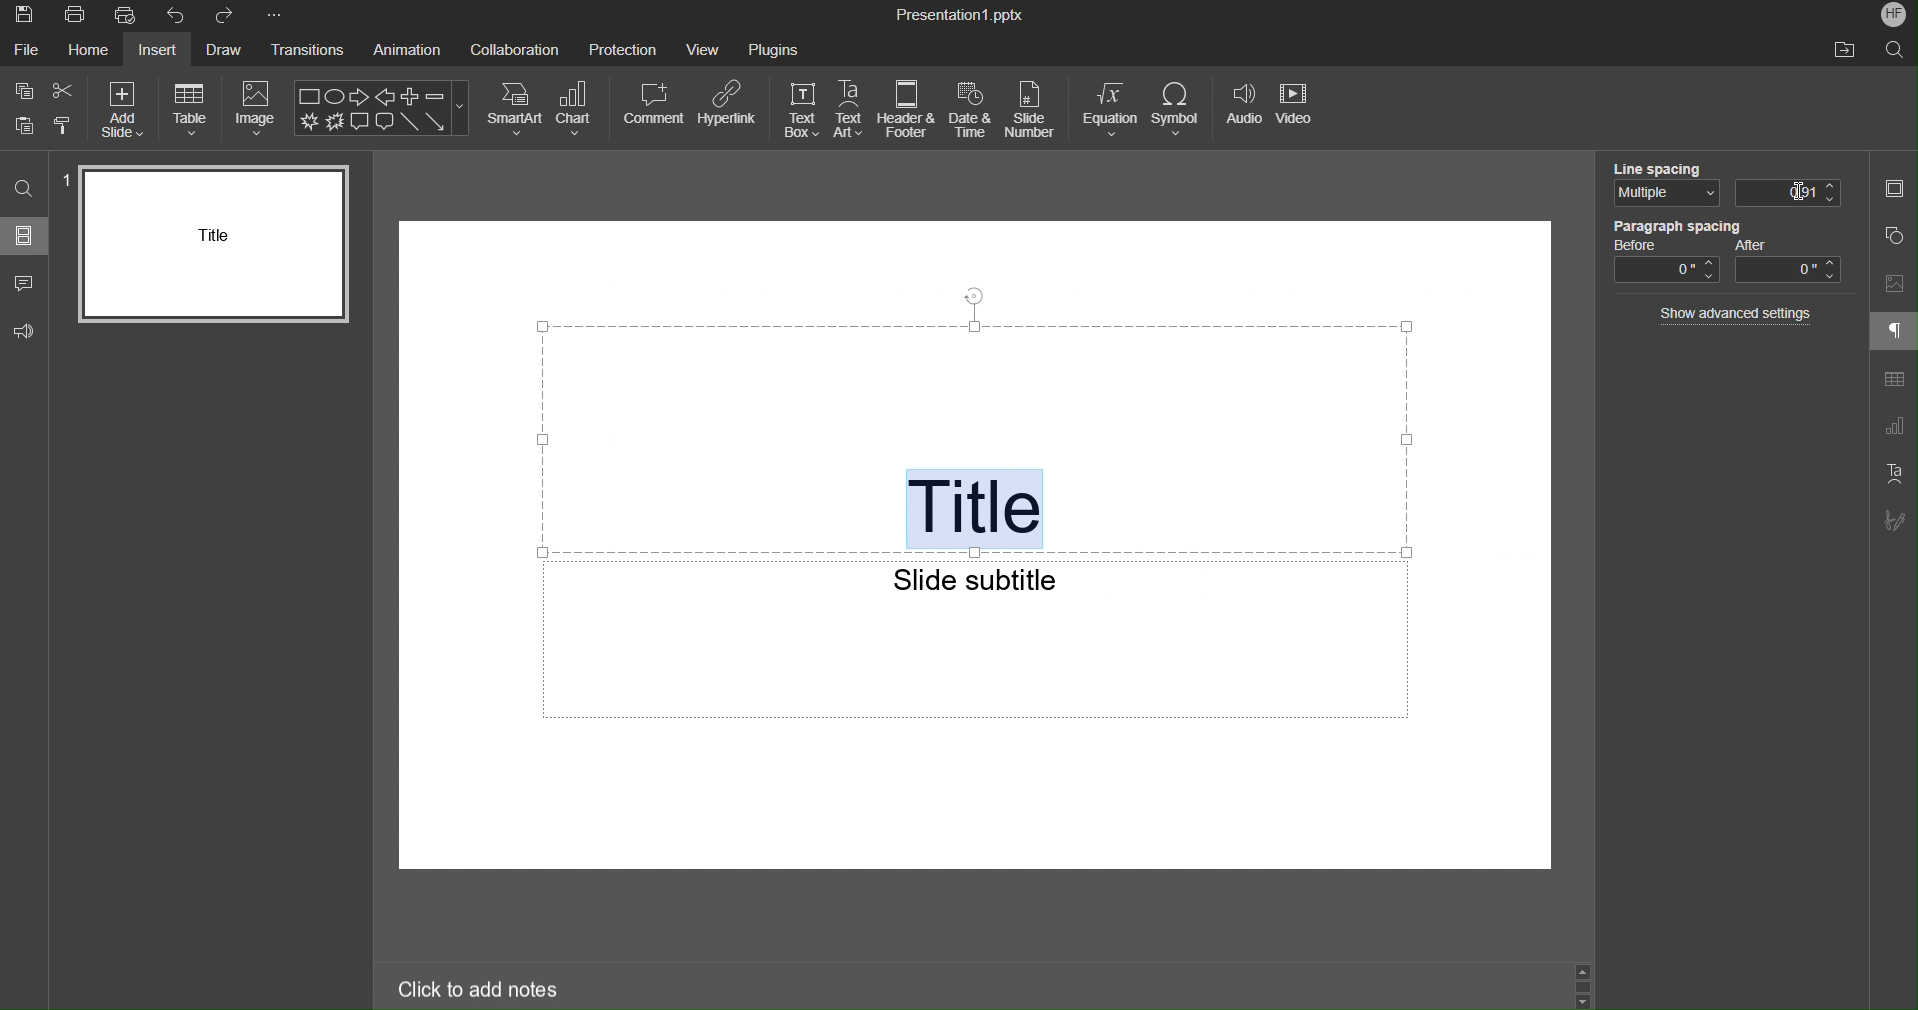 This screenshot has width=1918, height=1010. What do you see at coordinates (383, 108) in the screenshot?
I see `Shape Menu` at bounding box center [383, 108].